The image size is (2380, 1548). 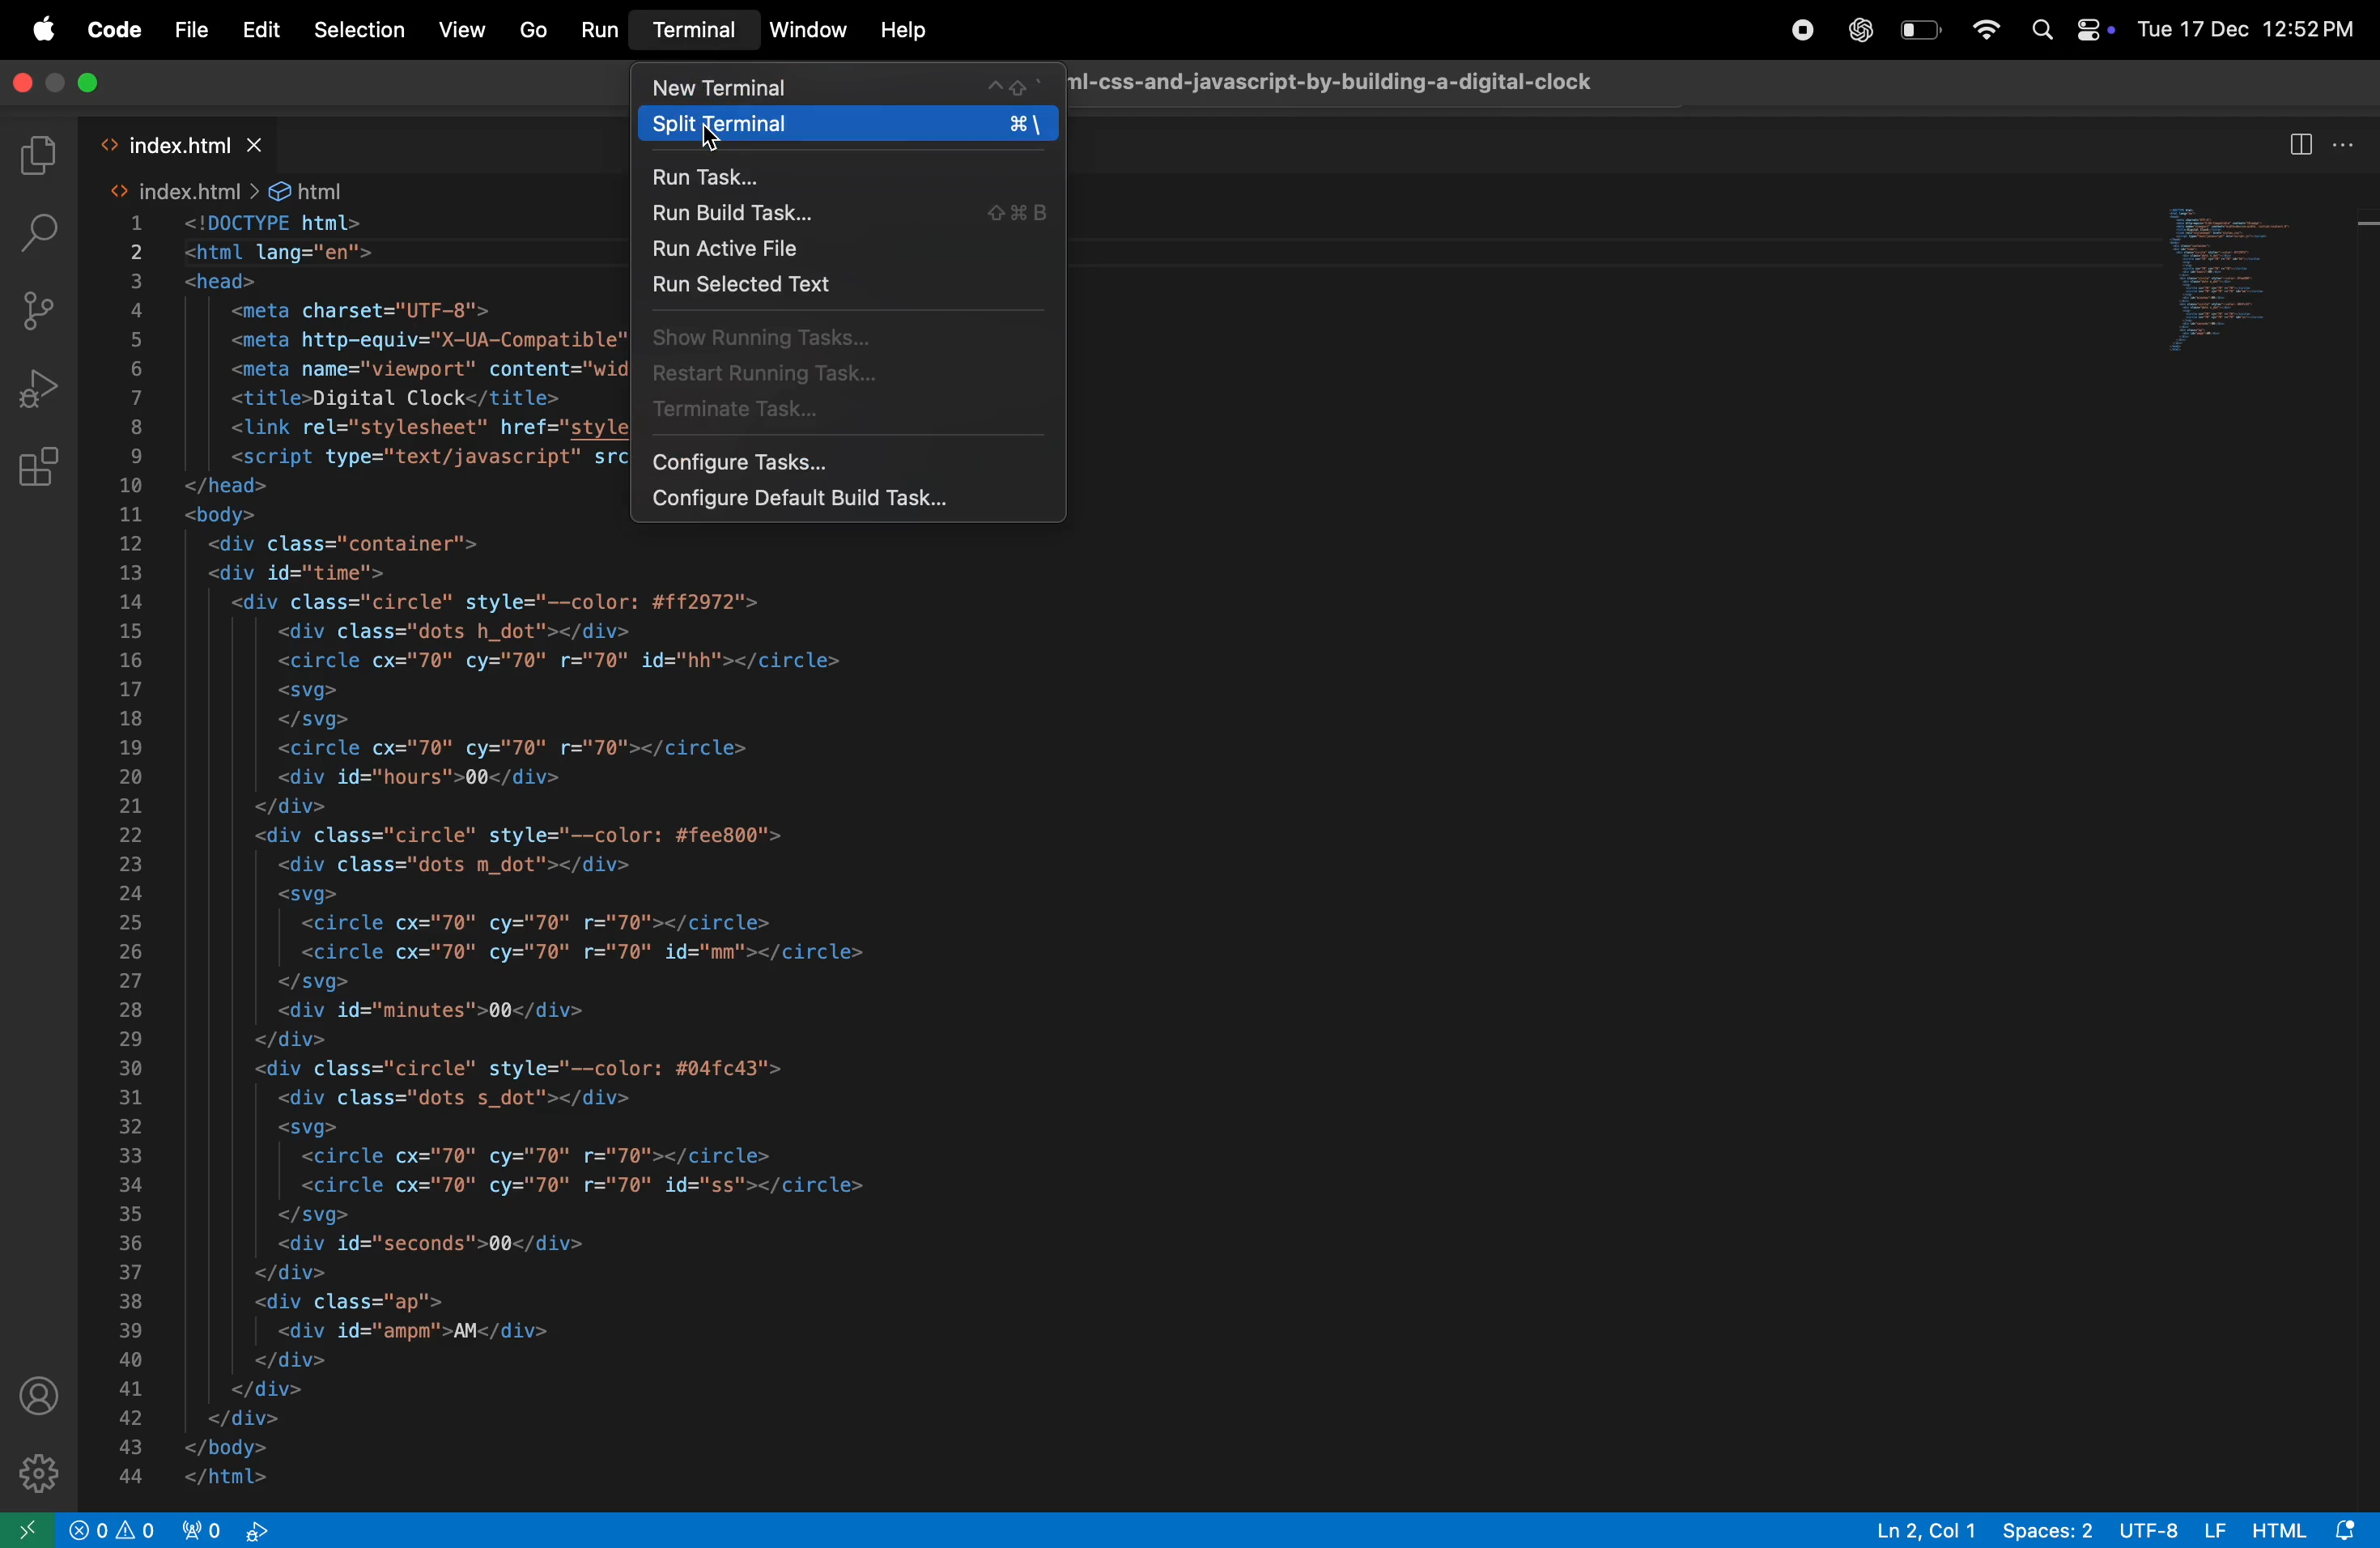 What do you see at coordinates (31, 1530) in the screenshot?
I see `open remote` at bounding box center [31, 1530].